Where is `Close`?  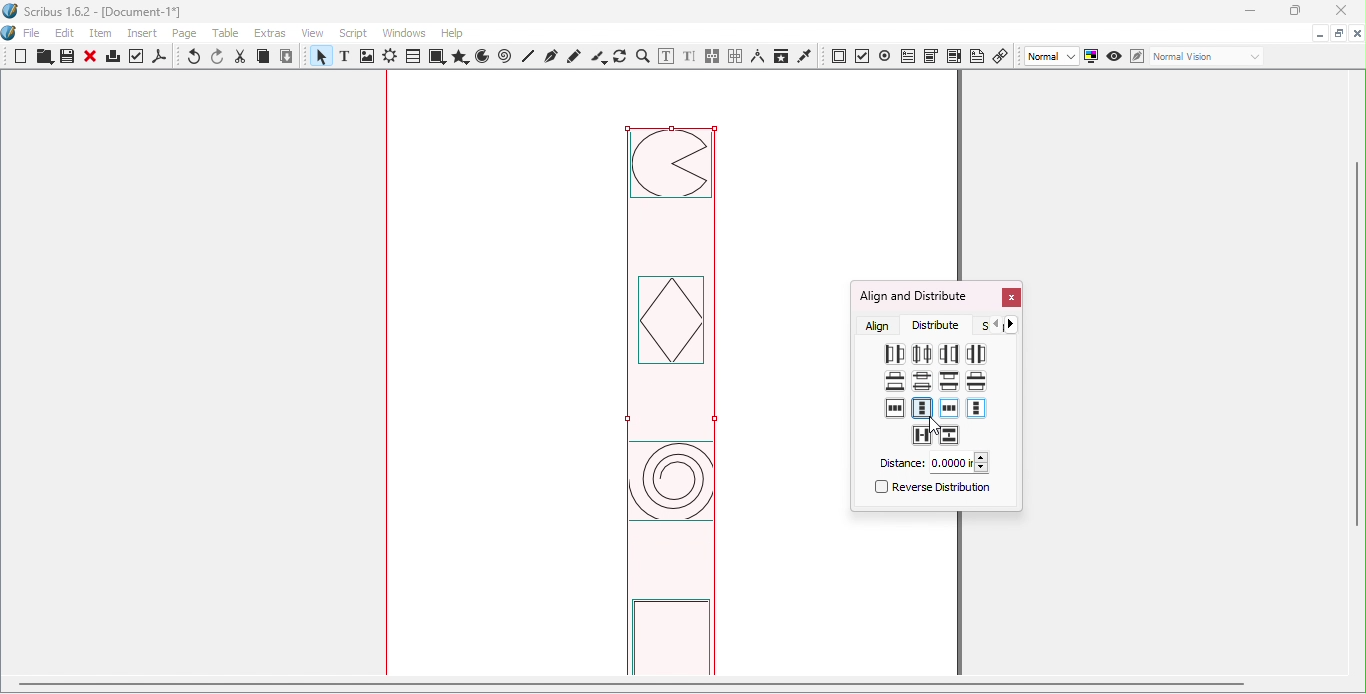
Close is located at coordinates (1337, 12).